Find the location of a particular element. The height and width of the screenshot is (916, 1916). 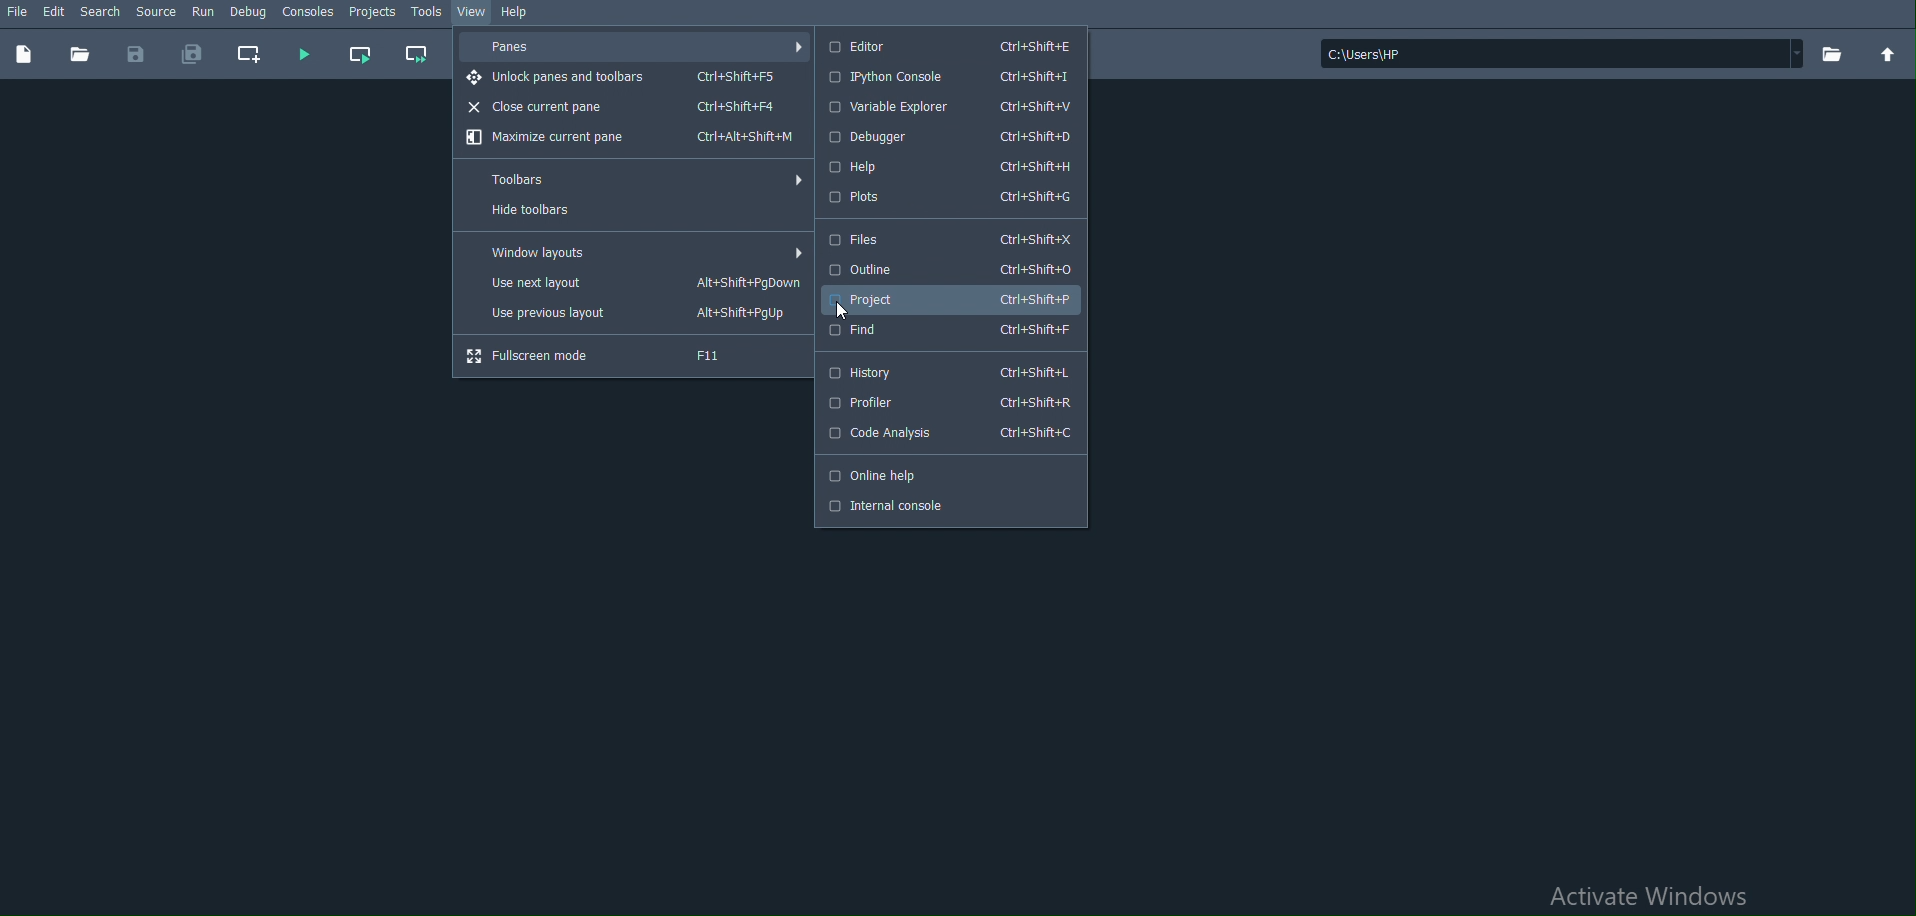

Run current cell and go to the next one is located at coordinates (415, 54).